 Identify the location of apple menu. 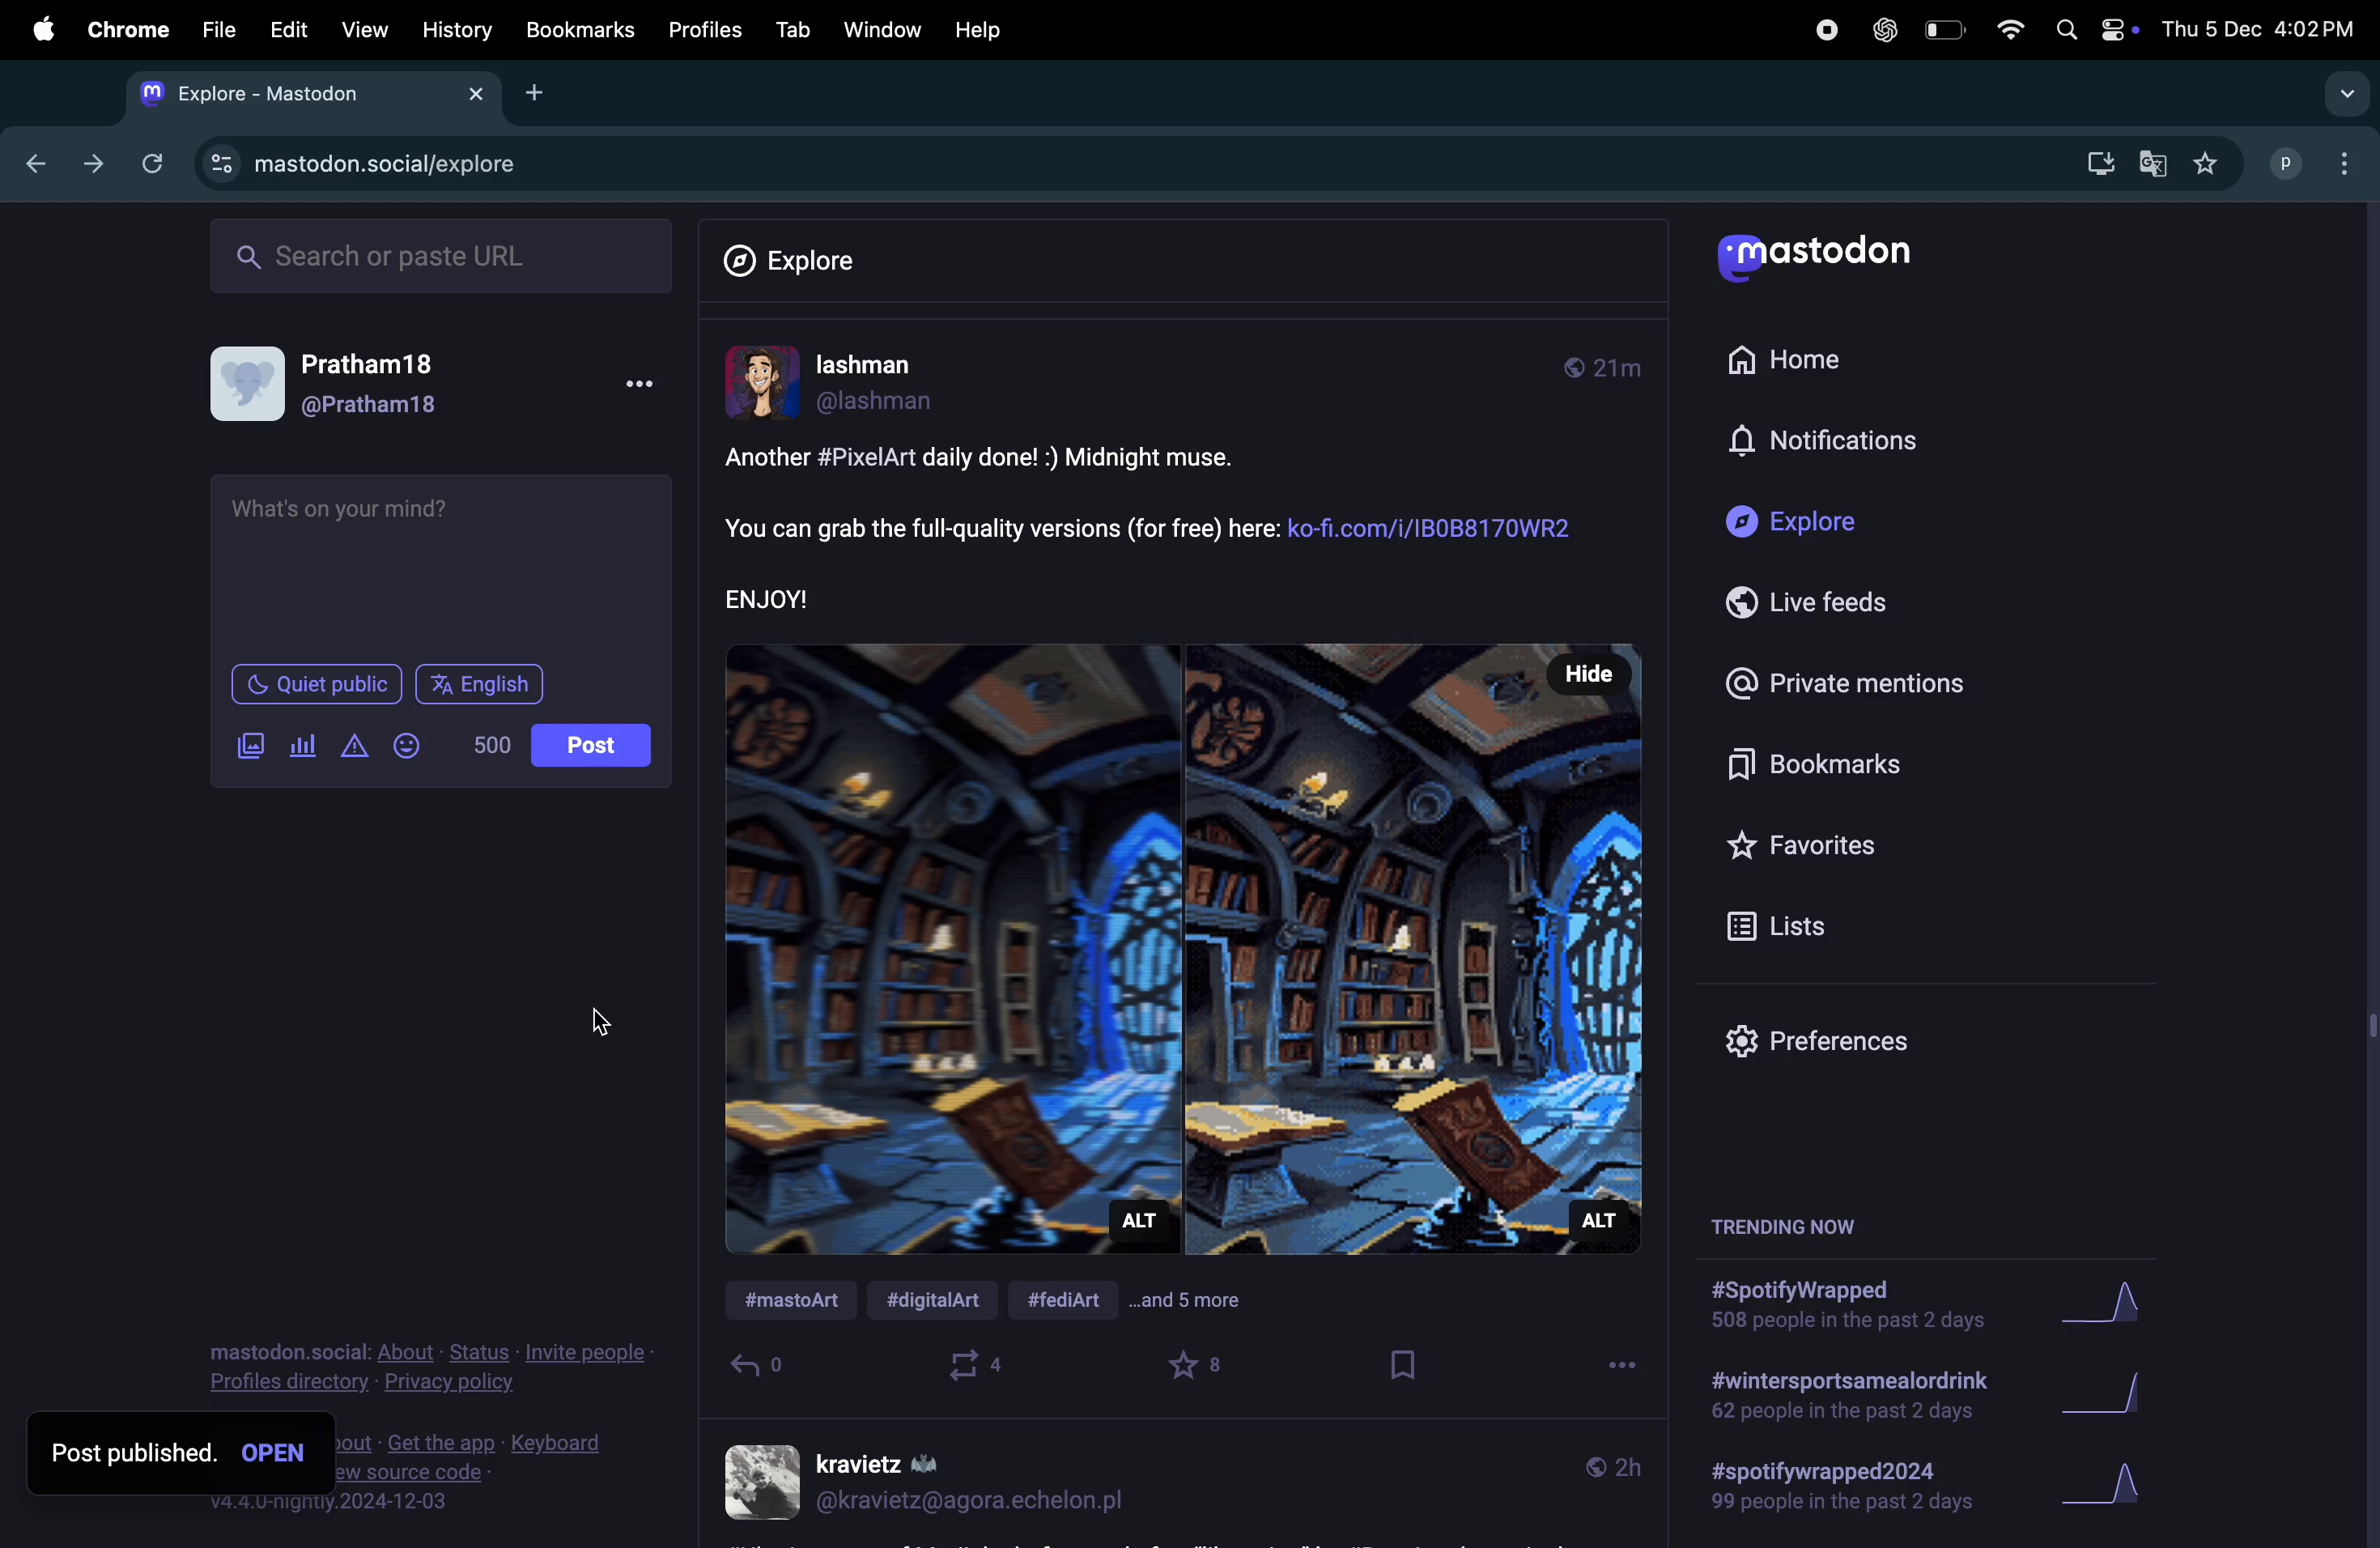
(39, 30).